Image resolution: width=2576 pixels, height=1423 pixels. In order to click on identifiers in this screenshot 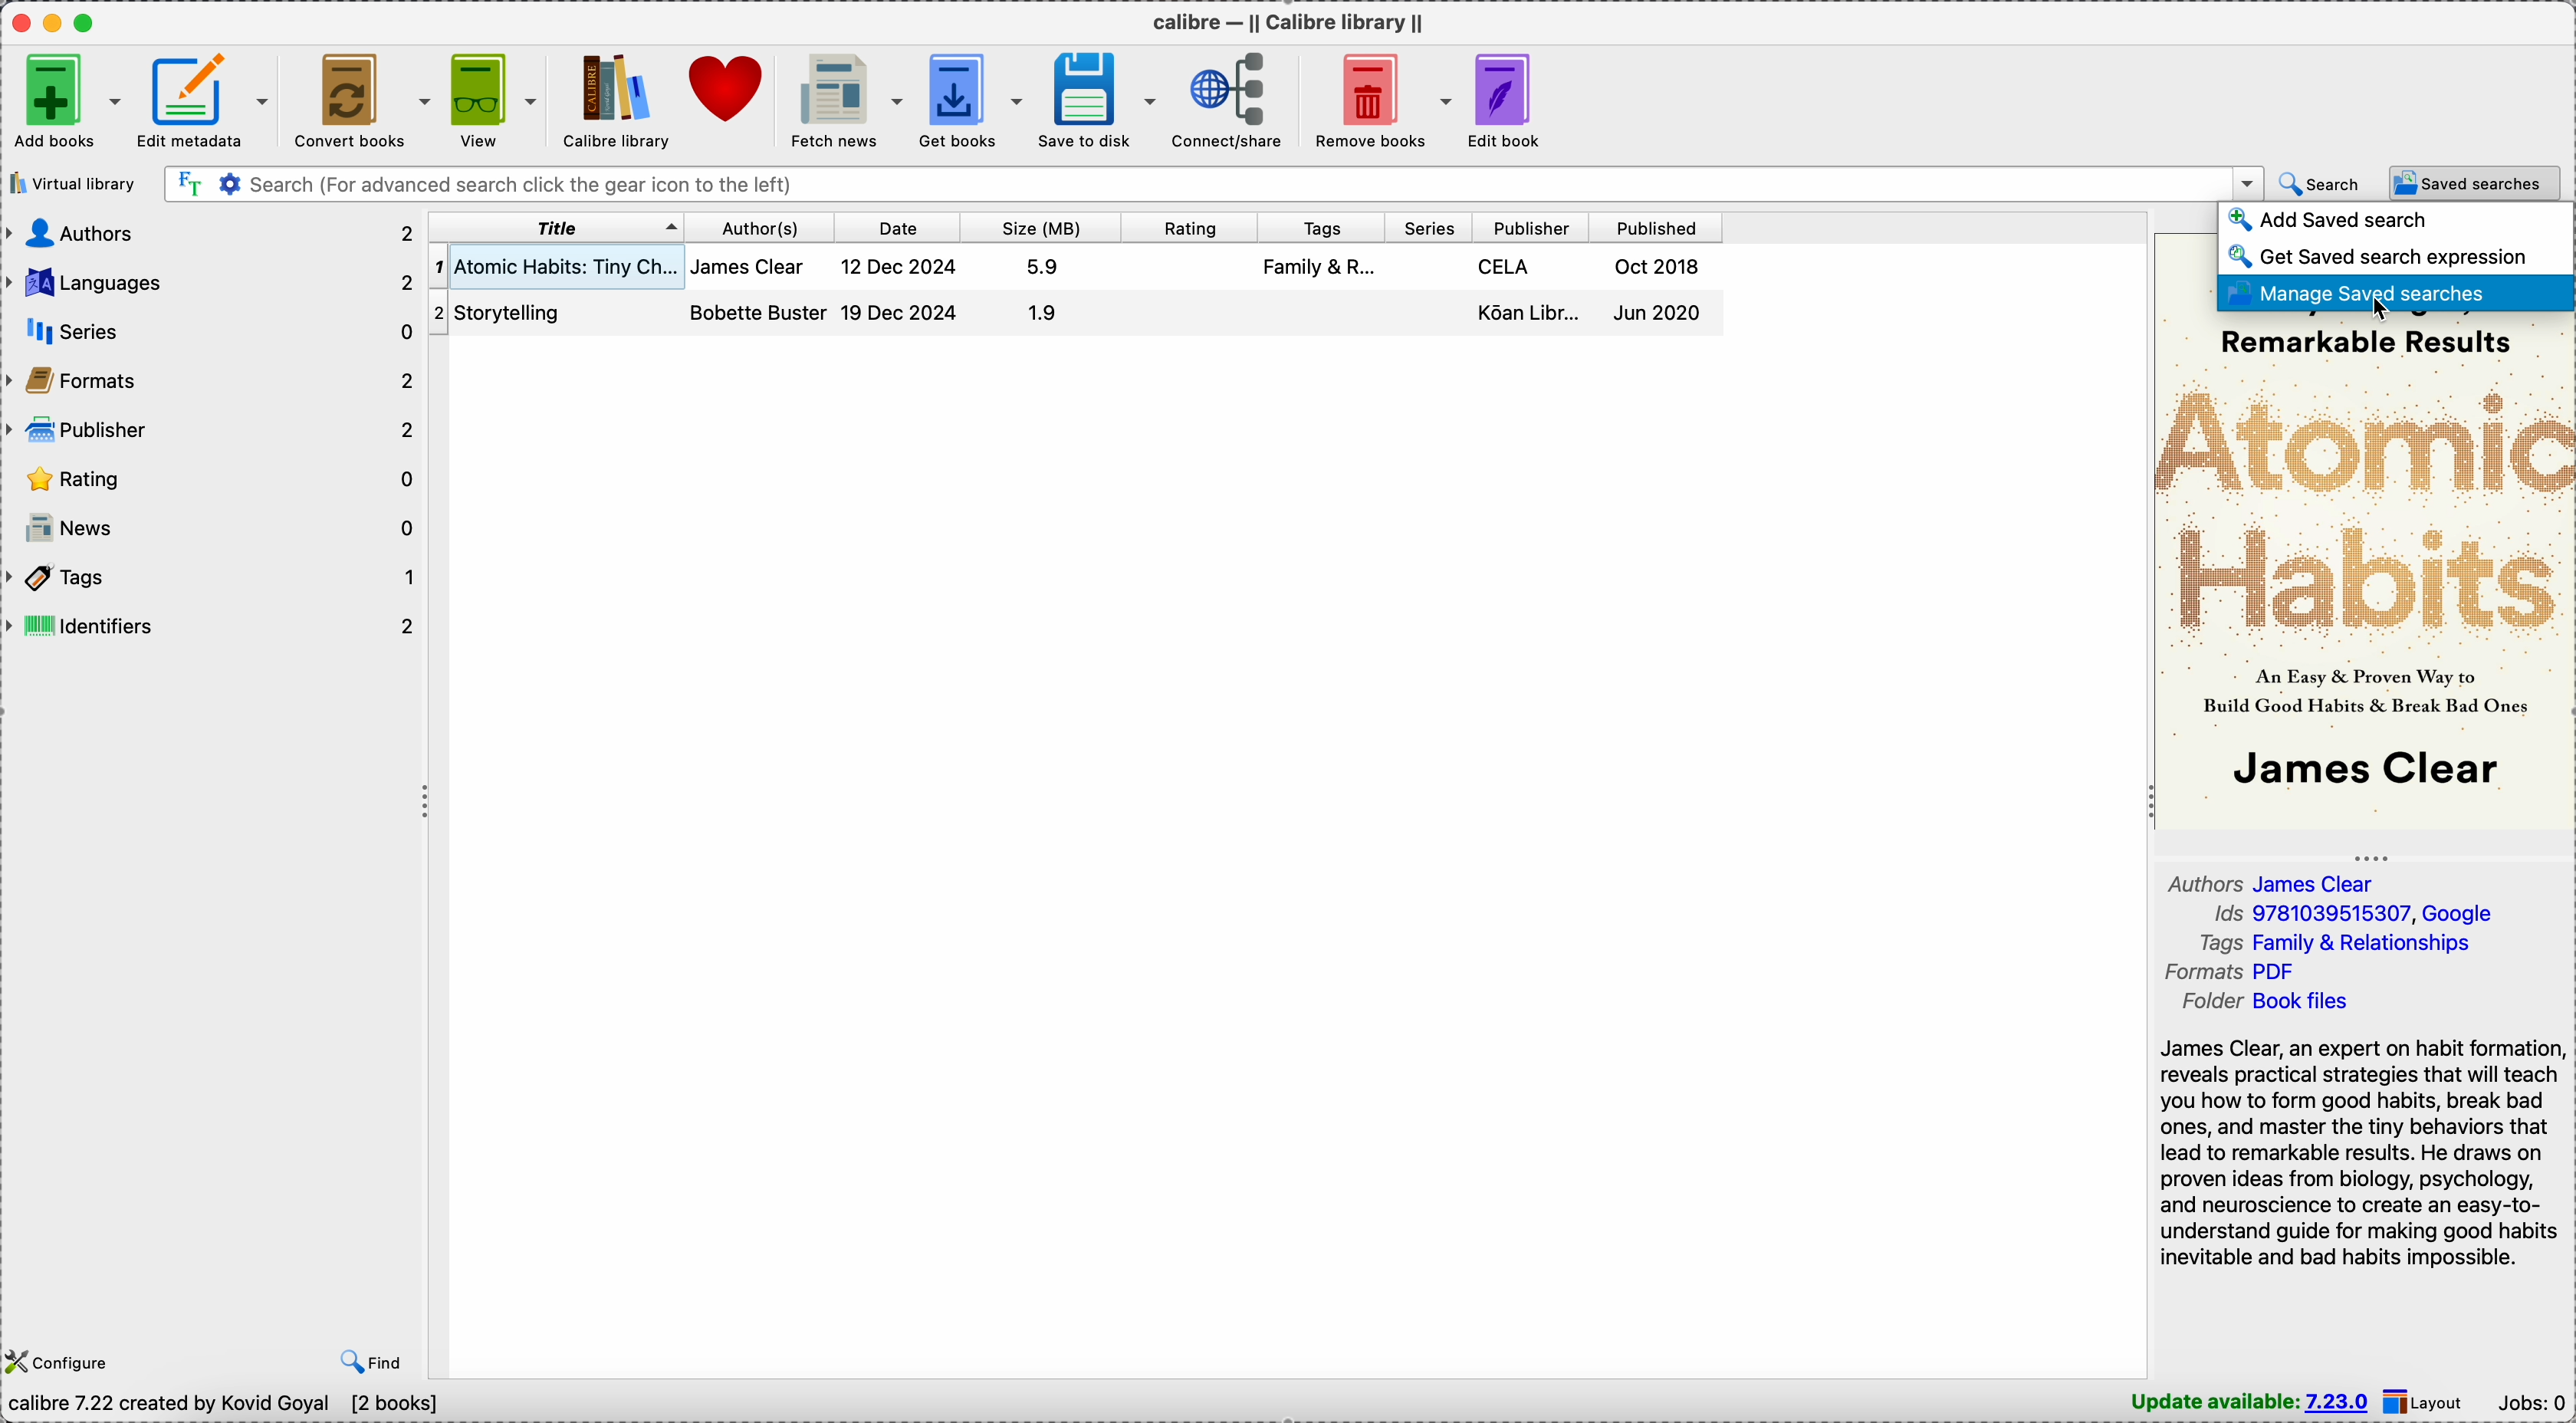, I will do `click(213, 626)`.